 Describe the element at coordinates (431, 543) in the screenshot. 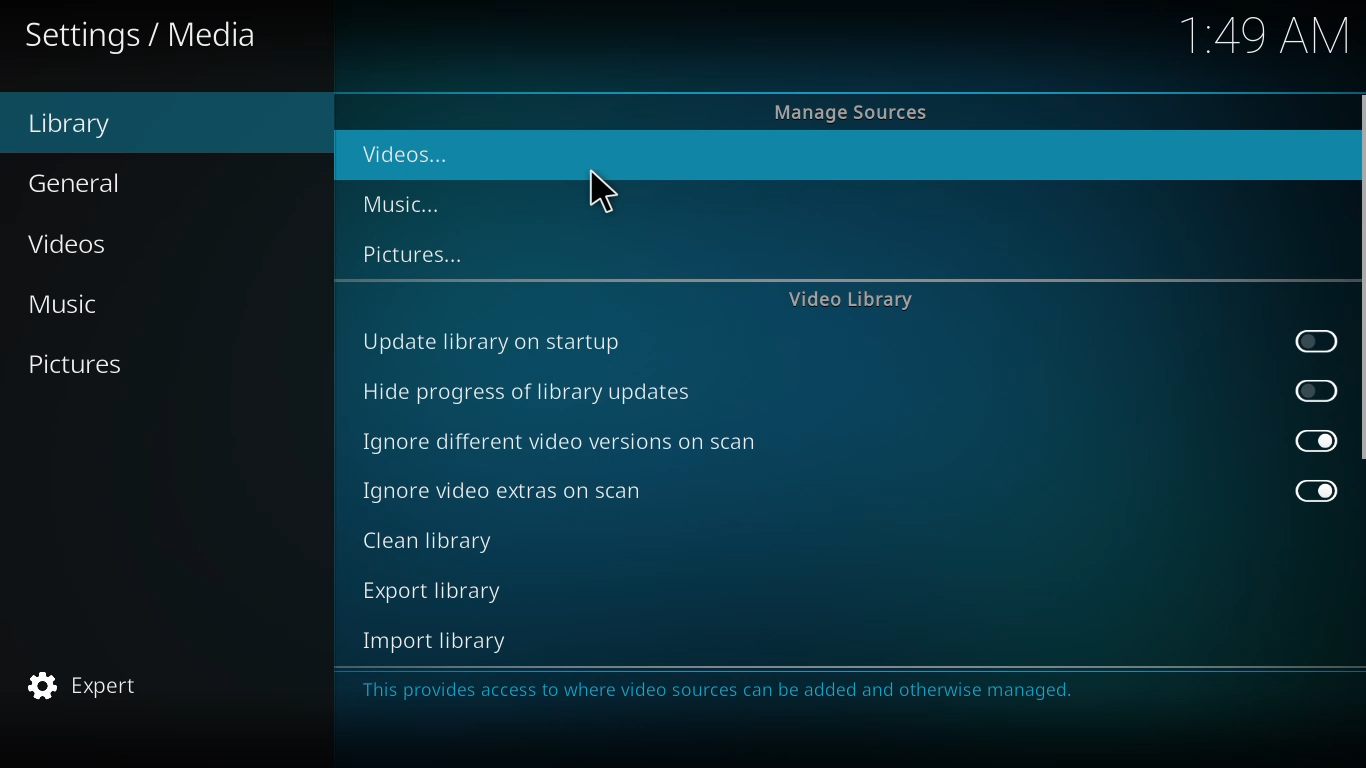

I see `clean library` at that location.